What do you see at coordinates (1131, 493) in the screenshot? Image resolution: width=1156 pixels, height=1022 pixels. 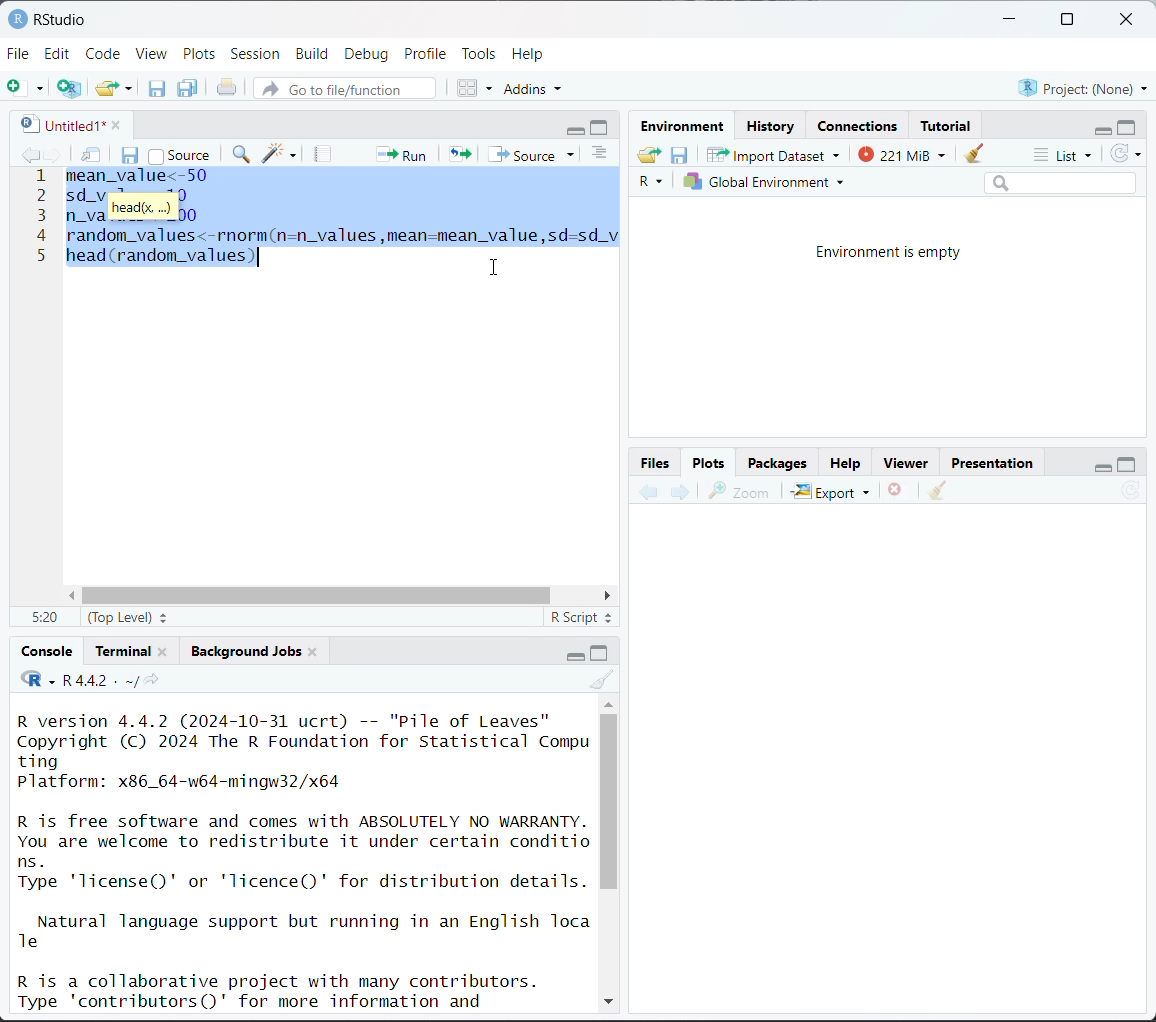 I see `refresh current plot` at bounding box center [1131, 493].